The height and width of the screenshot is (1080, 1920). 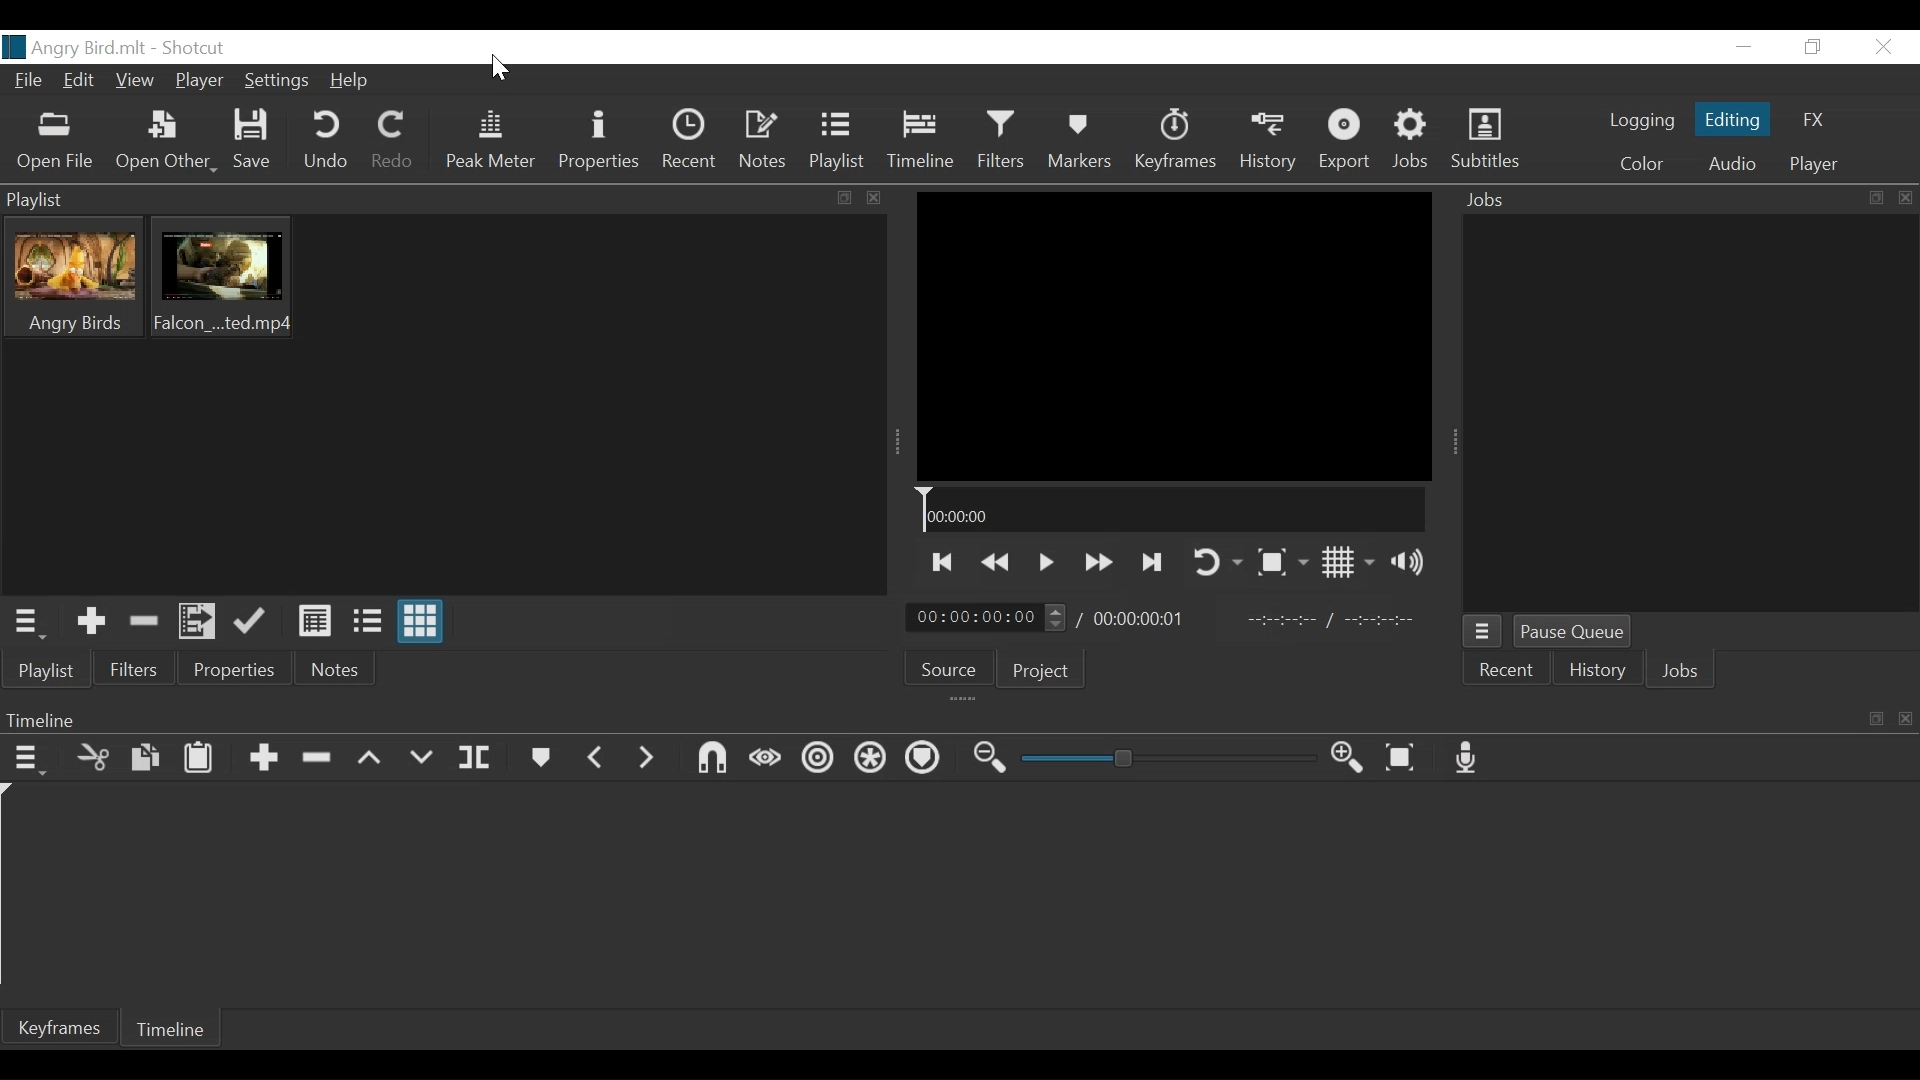 I want to click on Jobs, so click(x=1677, y=672).